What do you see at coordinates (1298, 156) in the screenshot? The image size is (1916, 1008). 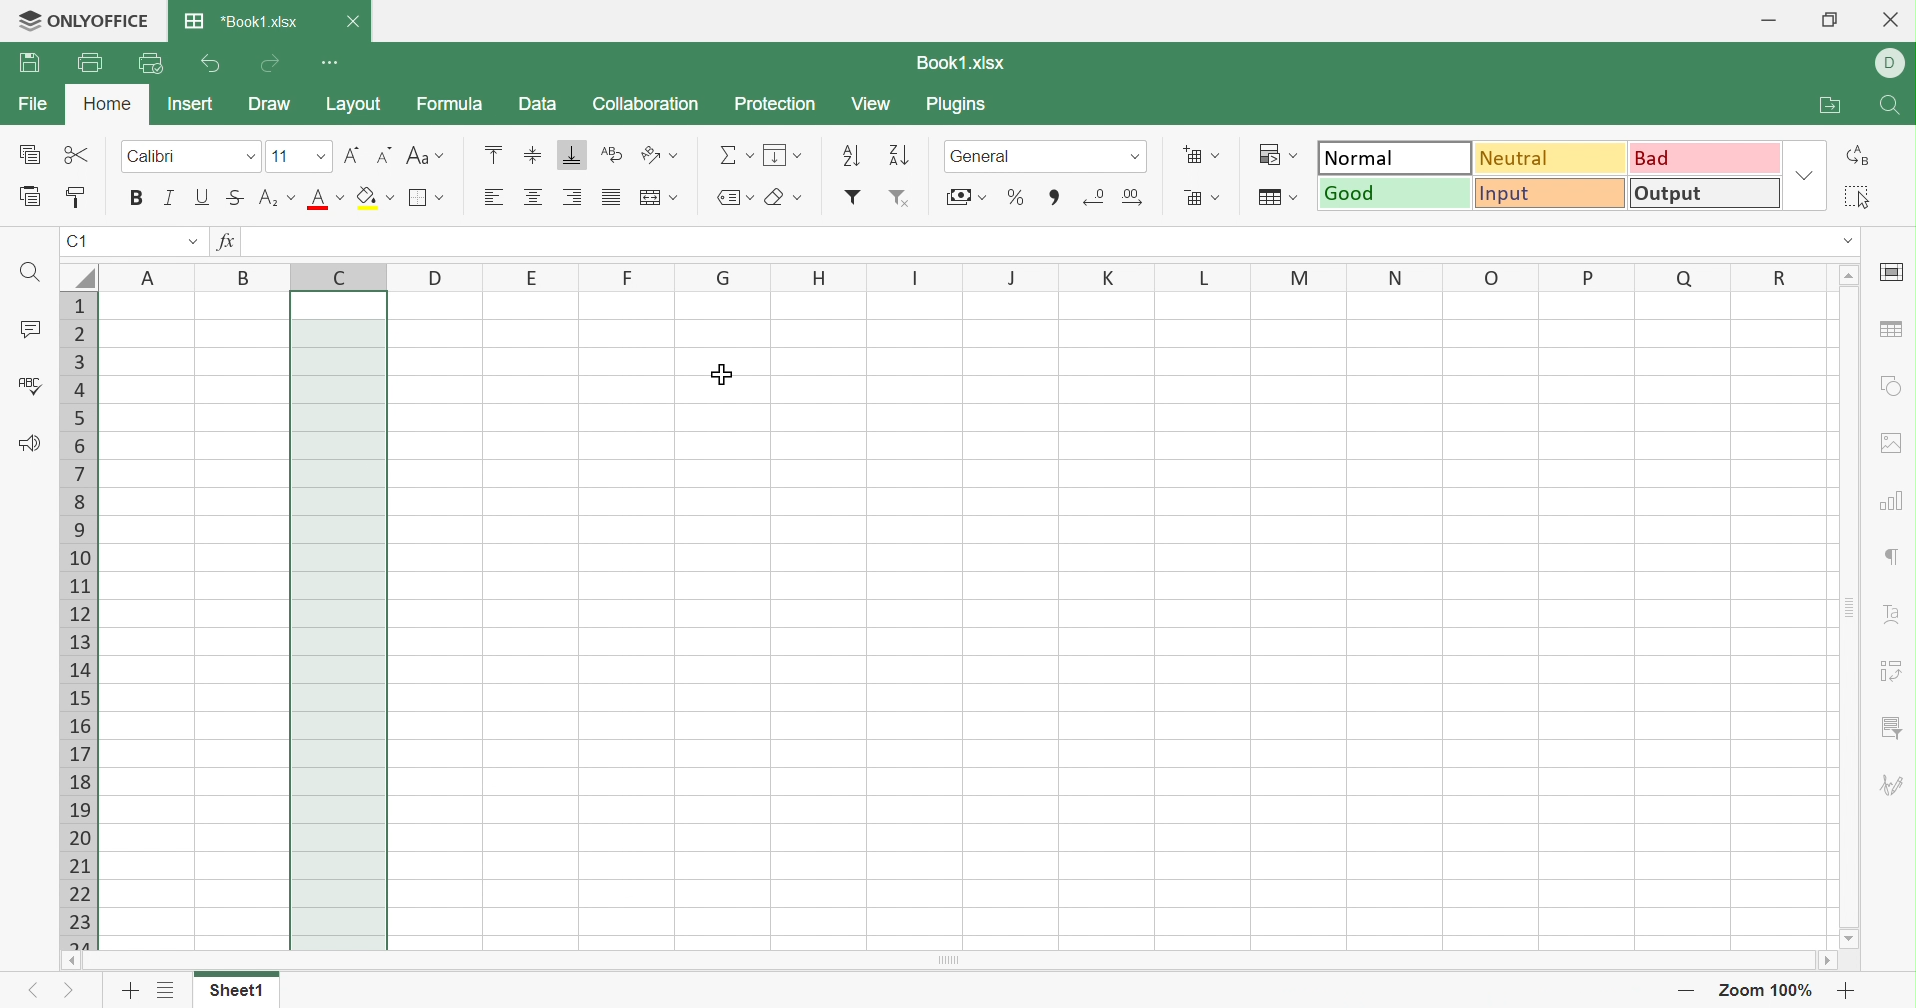 I see `Drop Down` at bounding box center [1298, 156].